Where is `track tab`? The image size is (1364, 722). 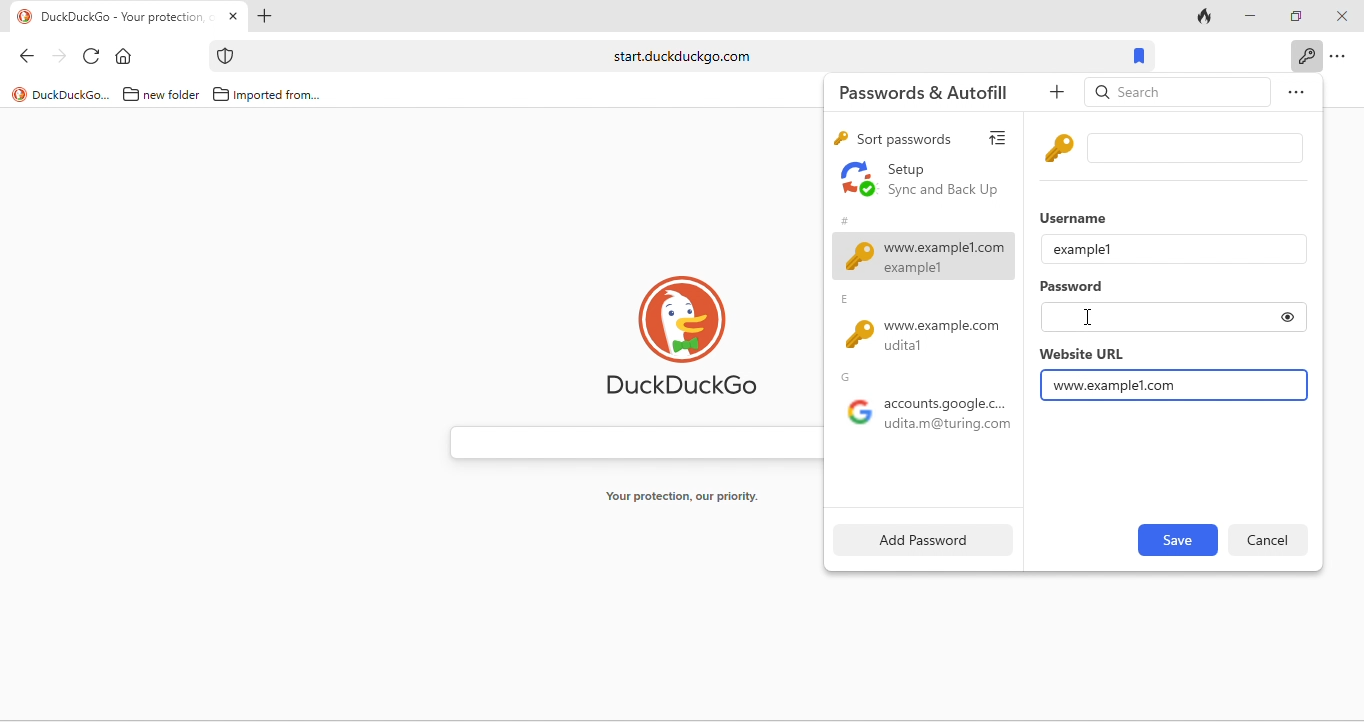
track tab is located at coordinates (1206, 15).